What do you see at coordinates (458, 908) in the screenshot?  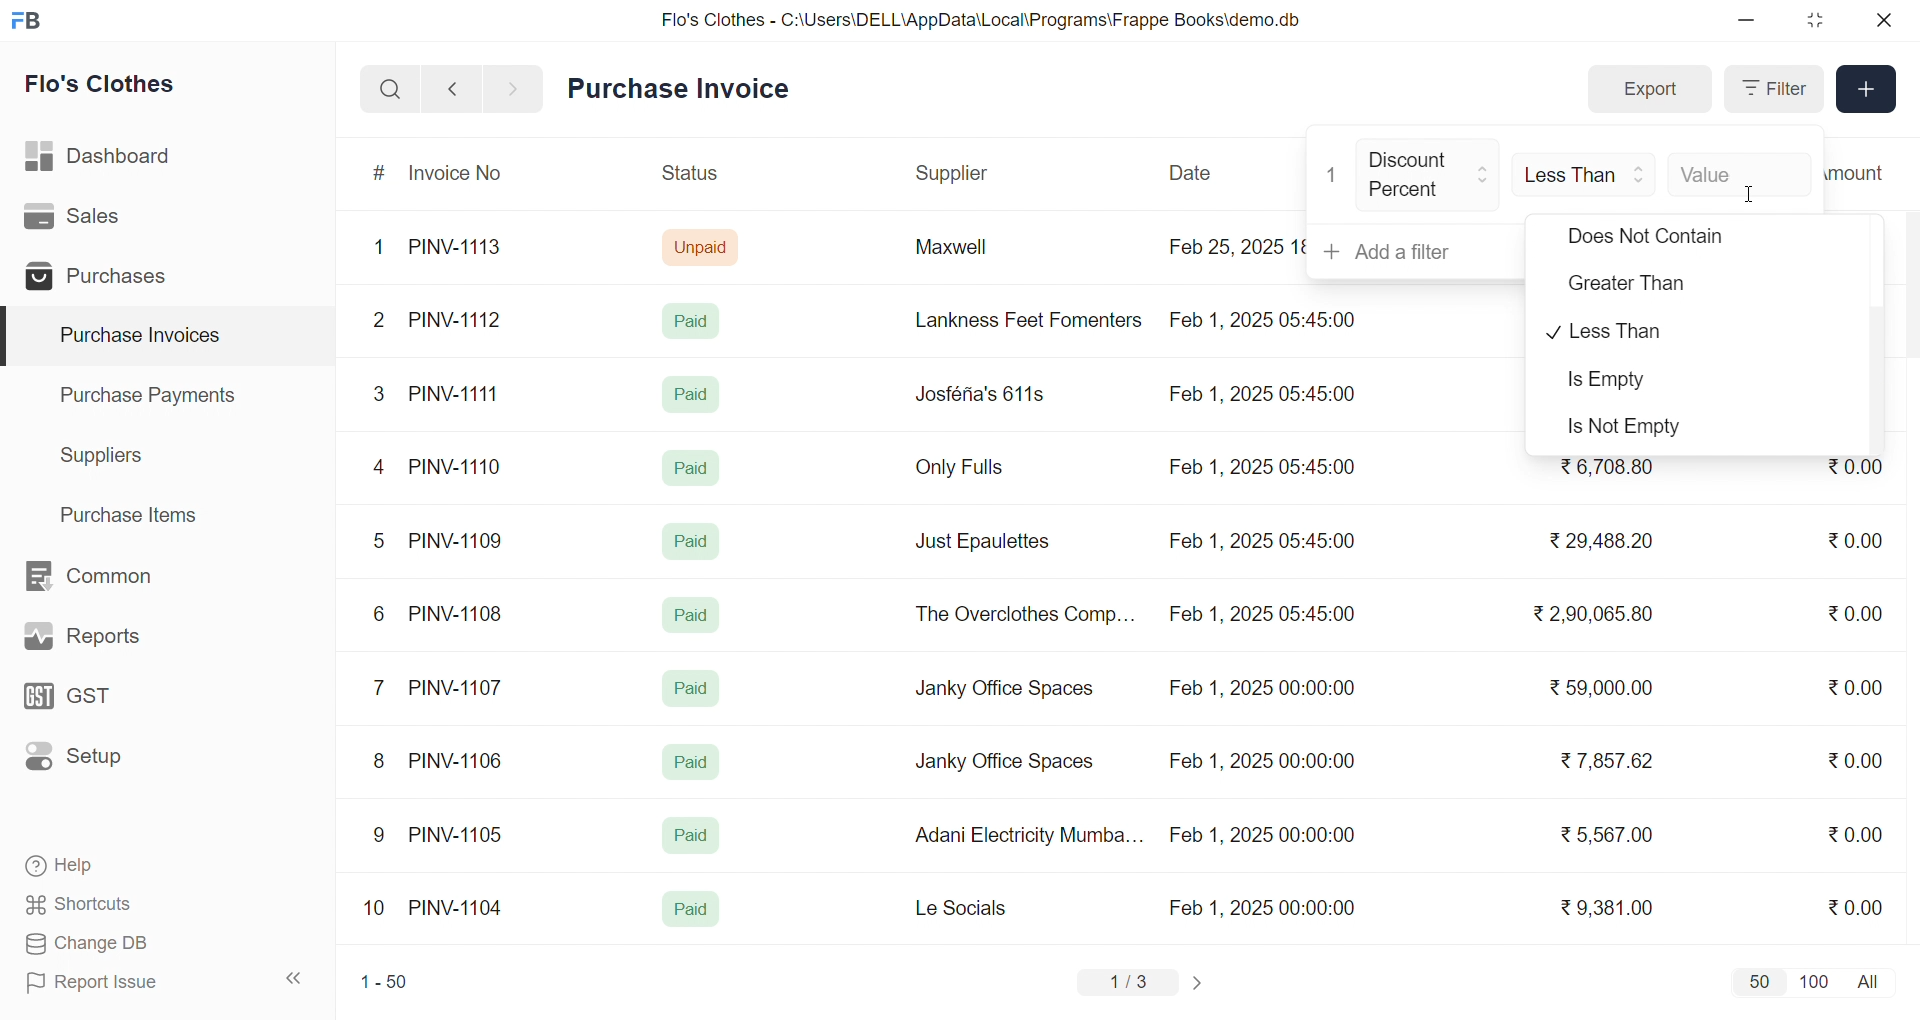 I see `PINV-1104` at bounding box center [458, 908].